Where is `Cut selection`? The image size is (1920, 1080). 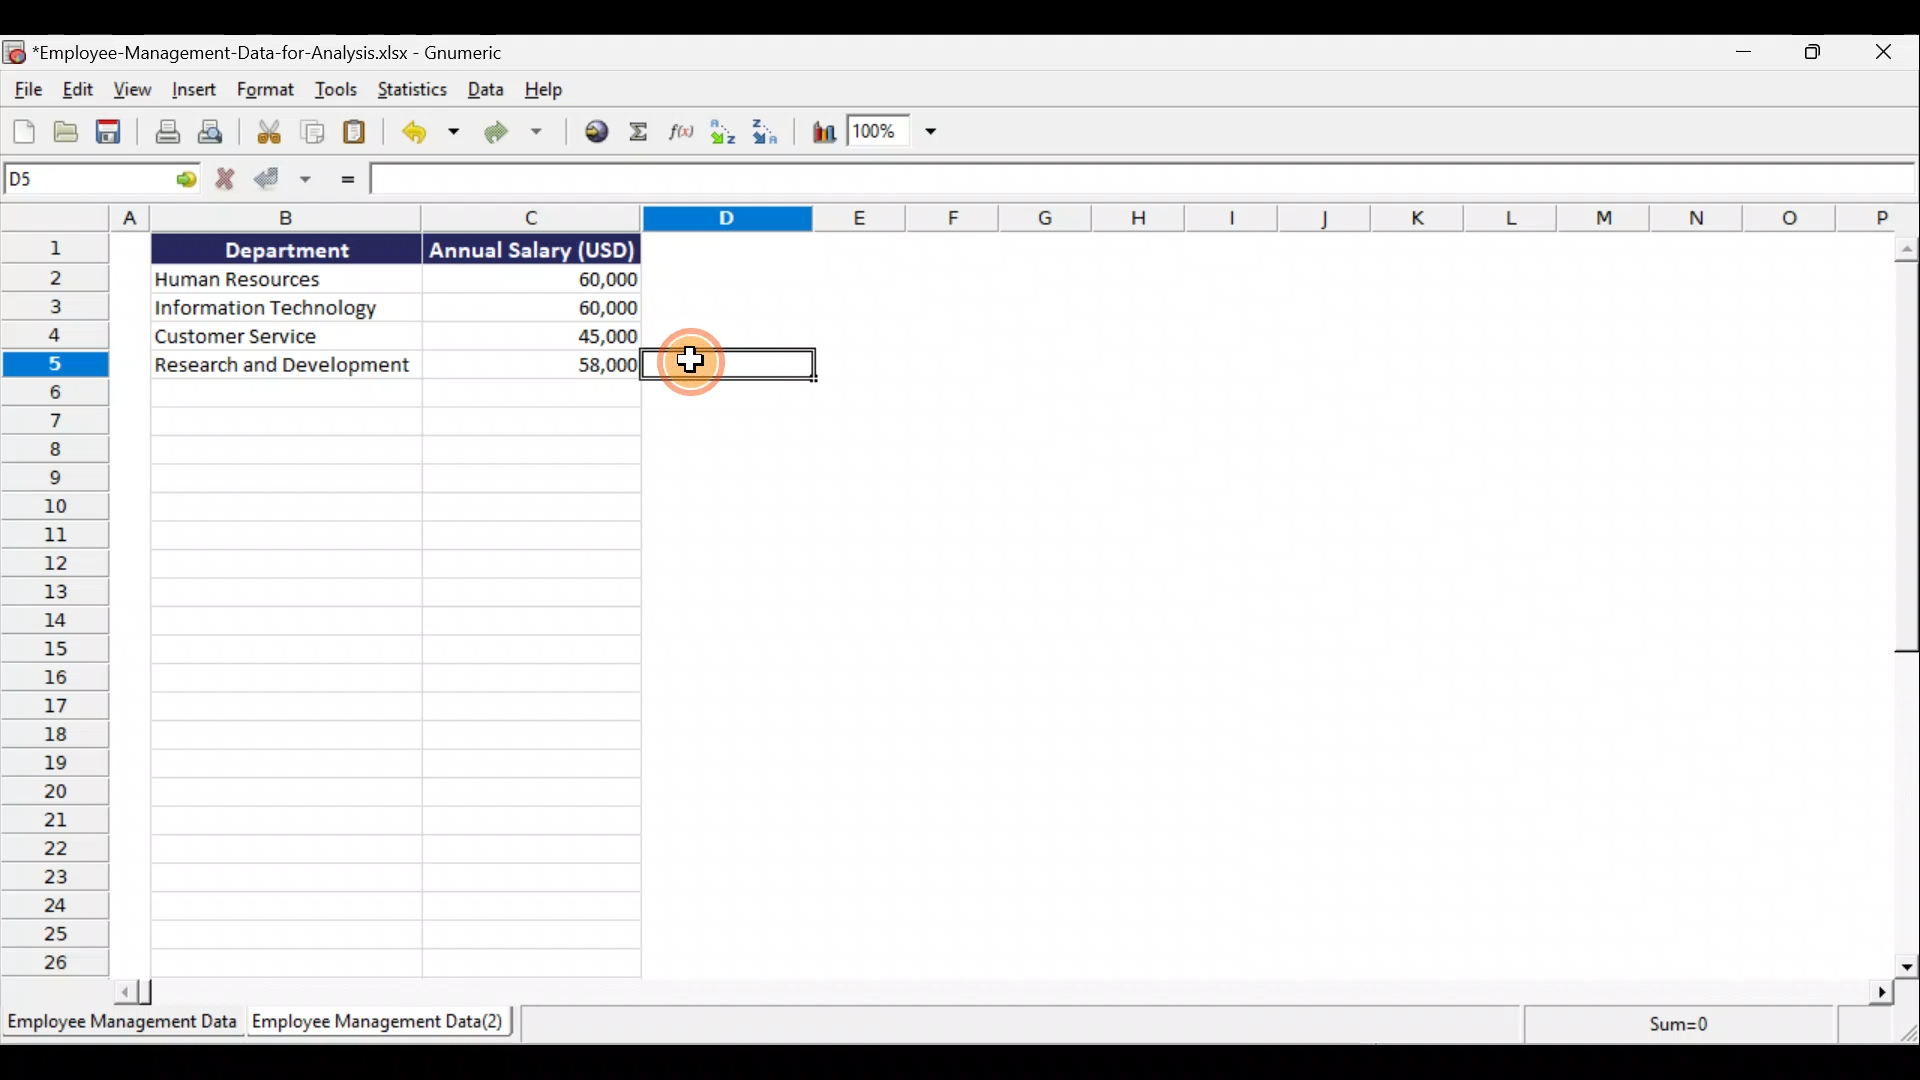 Cut selection is located at coordinates (267, 134).